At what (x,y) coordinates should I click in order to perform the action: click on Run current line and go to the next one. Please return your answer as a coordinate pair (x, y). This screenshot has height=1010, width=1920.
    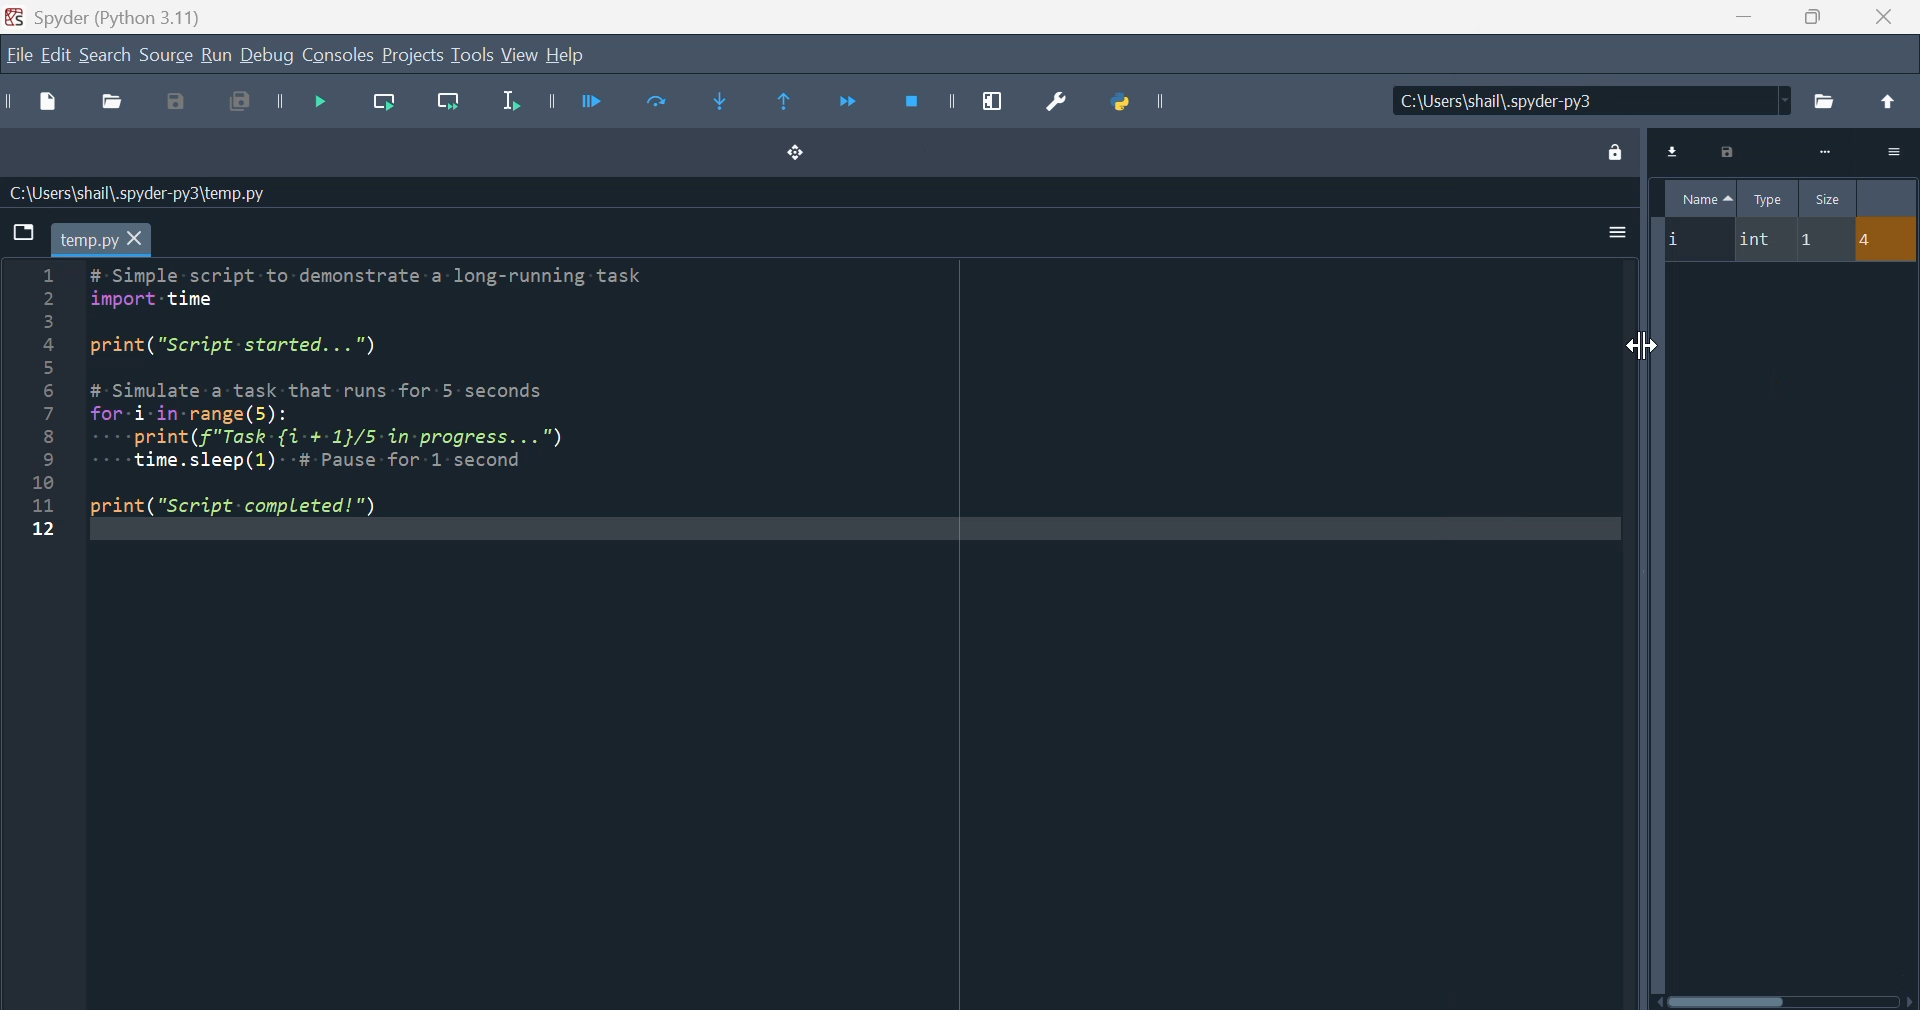
    Looking at the image, I should click on (447, 108).